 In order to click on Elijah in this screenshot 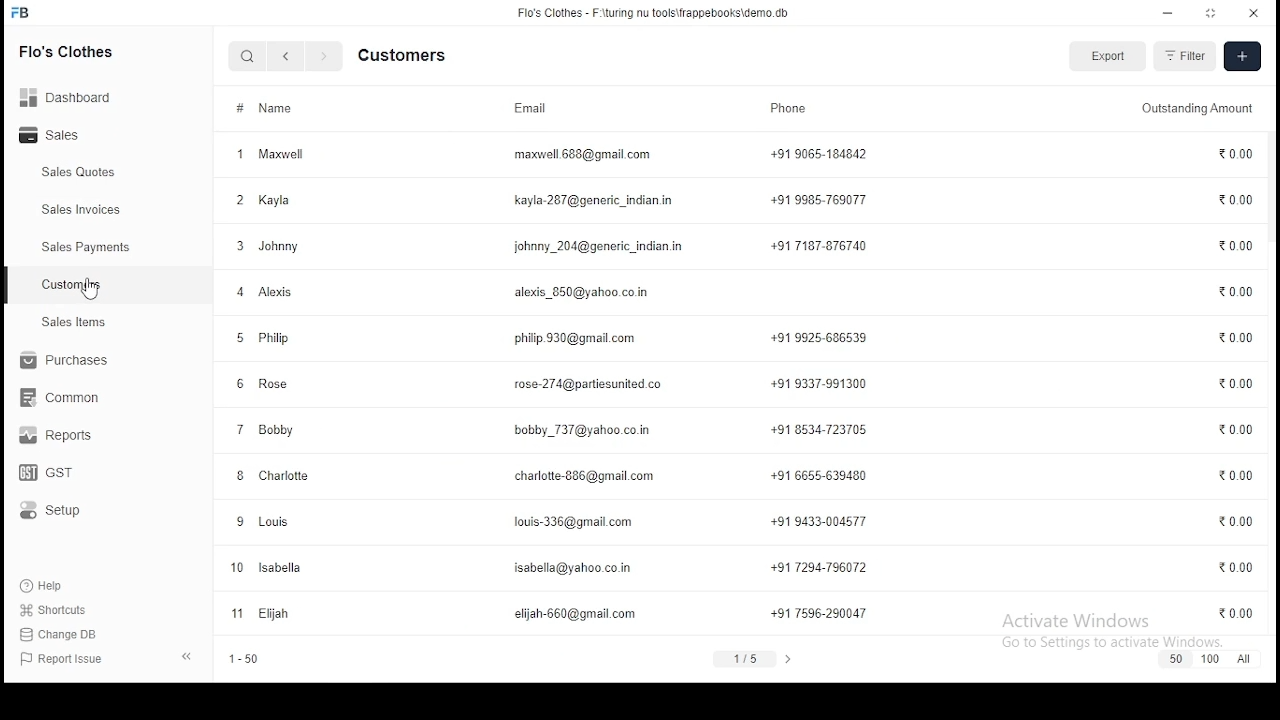, I will do `click(275, 615)`.